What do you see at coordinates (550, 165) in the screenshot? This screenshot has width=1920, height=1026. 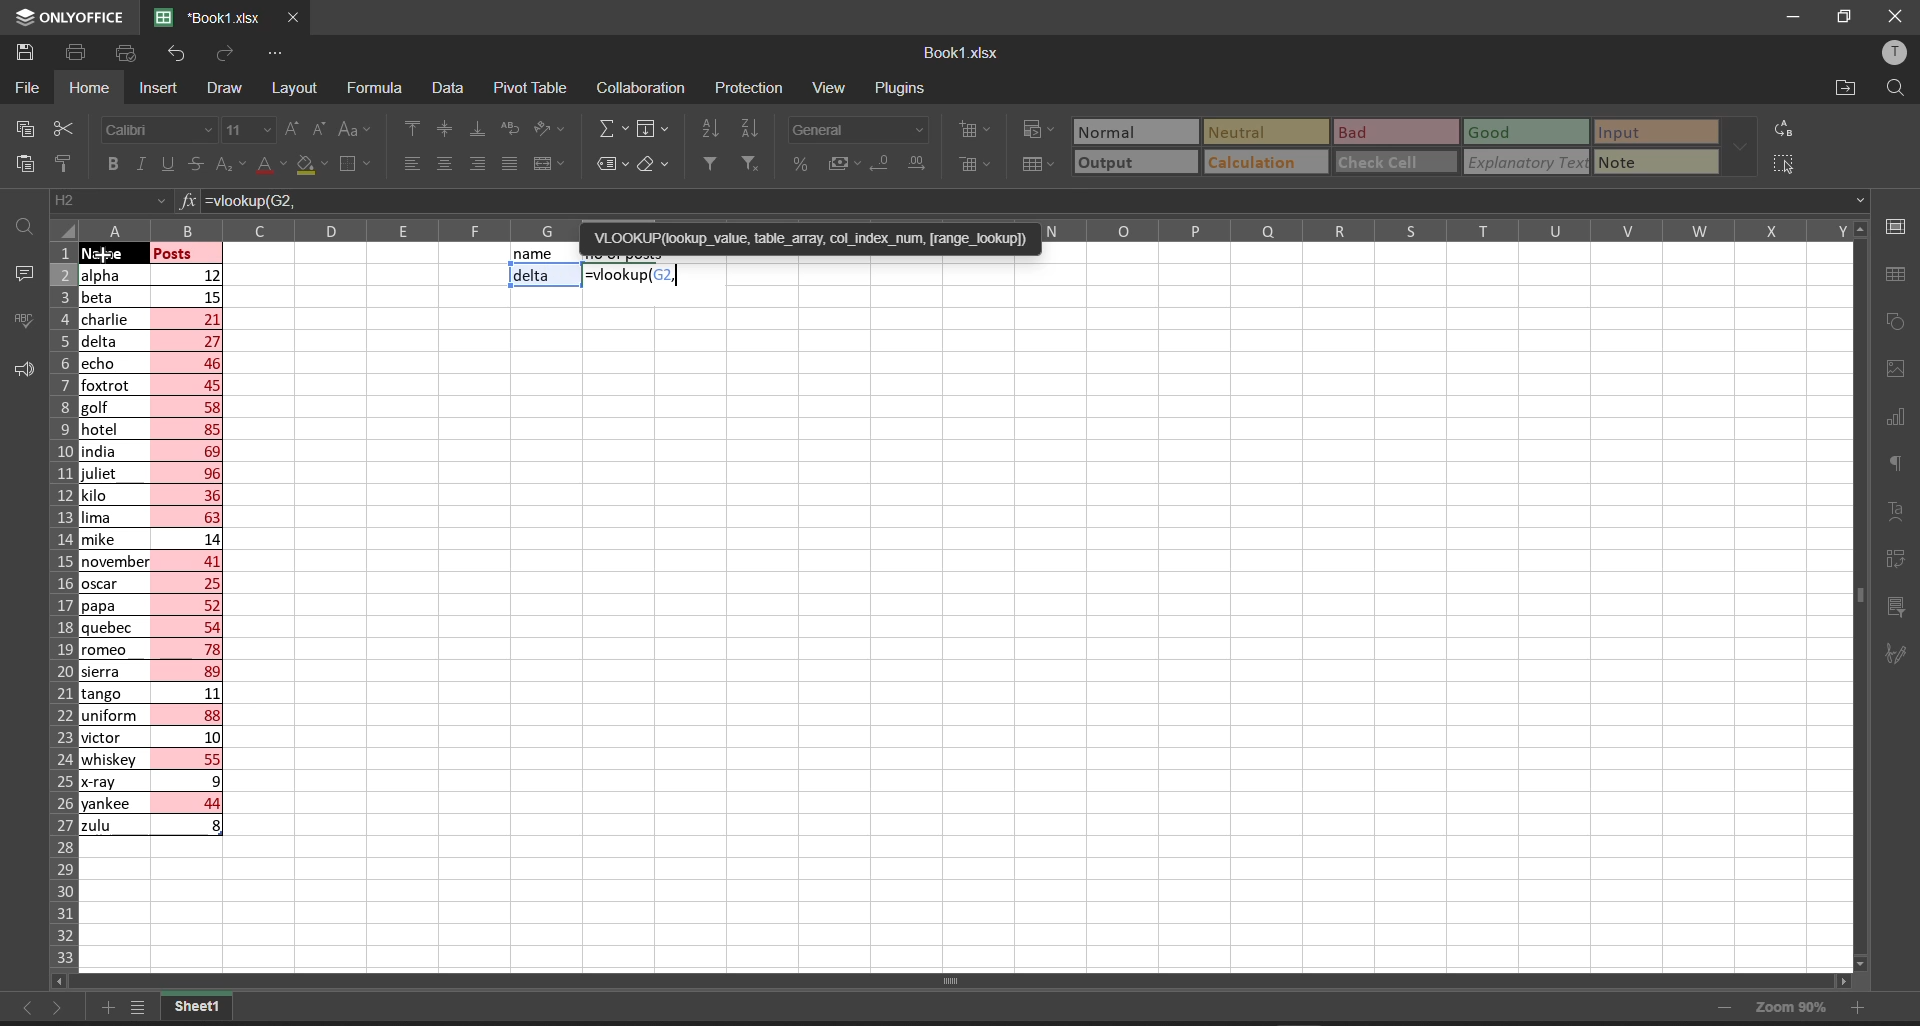 I see `merge and center` at bounding box center [550, 165].